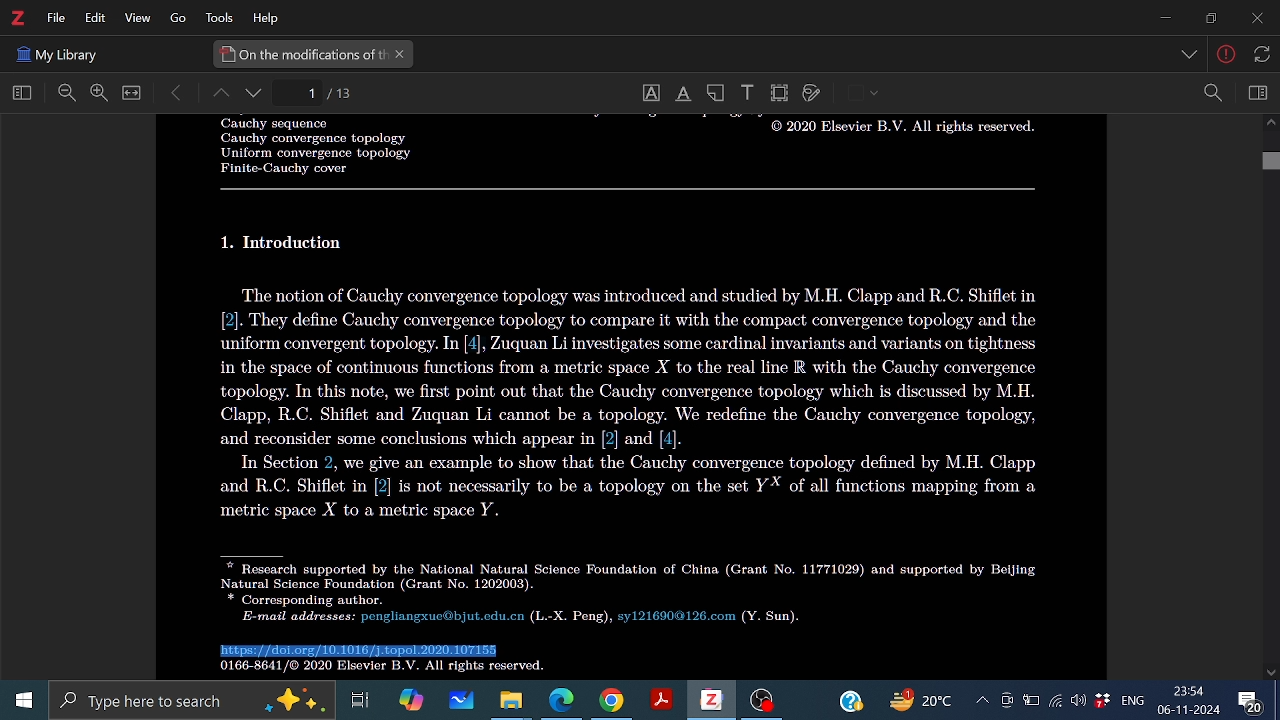 This screenshot has width=1280, height=720. What do you see at coordinates (981, 700) in the screenshot?
I see `Show hidden icons` at bounding box center [981, 700].